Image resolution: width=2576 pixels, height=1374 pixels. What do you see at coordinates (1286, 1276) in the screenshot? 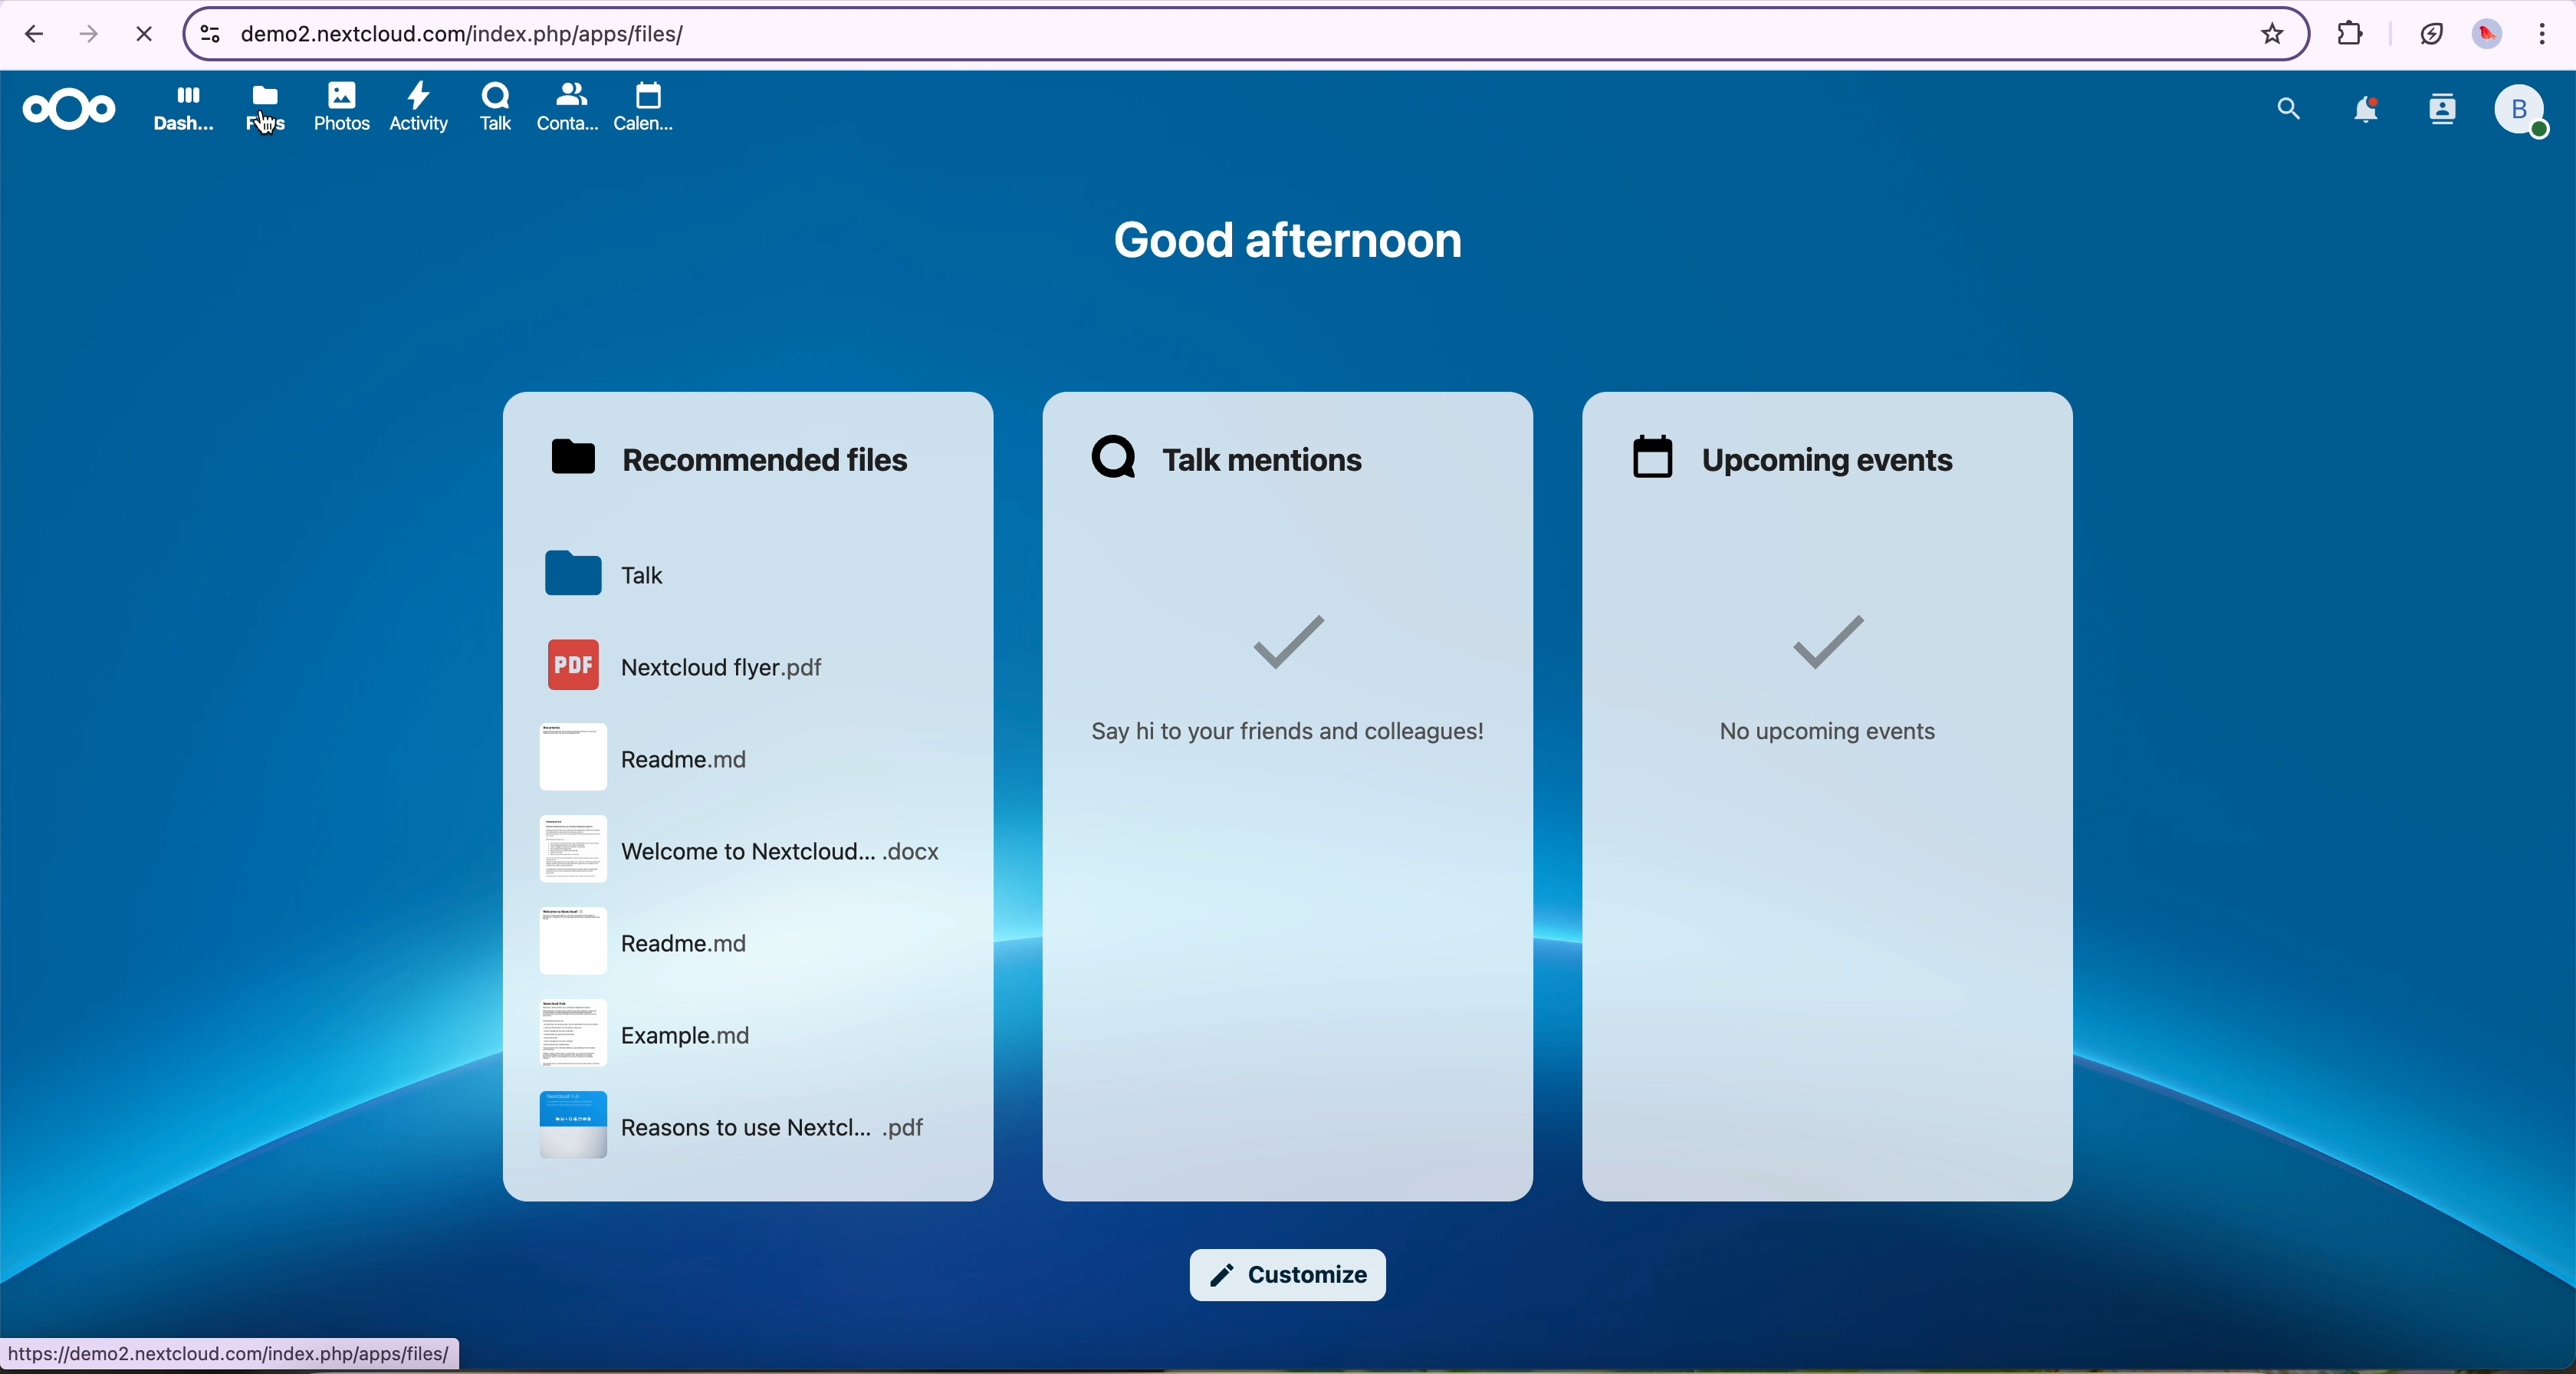
I see `customize button` at bounding box center [1286, 1276].